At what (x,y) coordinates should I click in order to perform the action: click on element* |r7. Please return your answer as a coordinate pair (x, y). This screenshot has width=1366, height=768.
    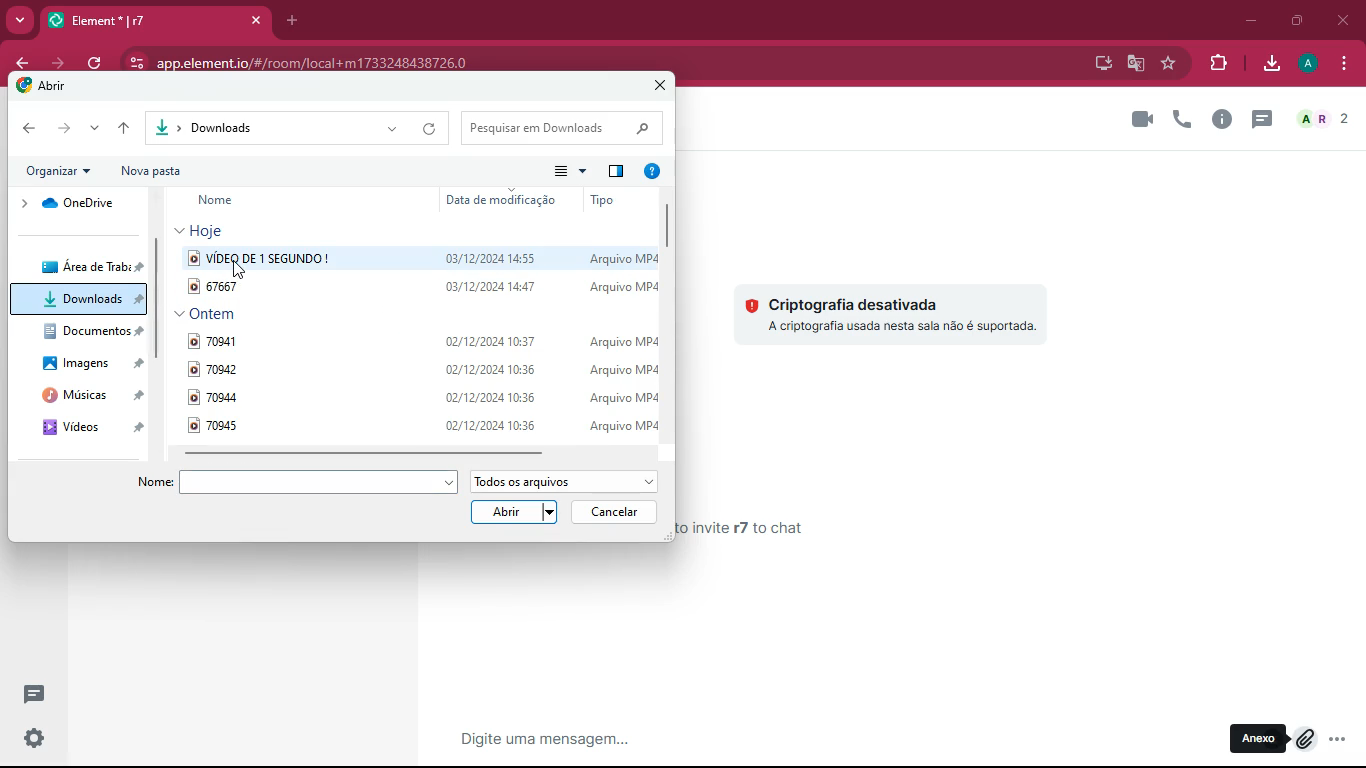
    Looking at the image, I should click on (154, 18).